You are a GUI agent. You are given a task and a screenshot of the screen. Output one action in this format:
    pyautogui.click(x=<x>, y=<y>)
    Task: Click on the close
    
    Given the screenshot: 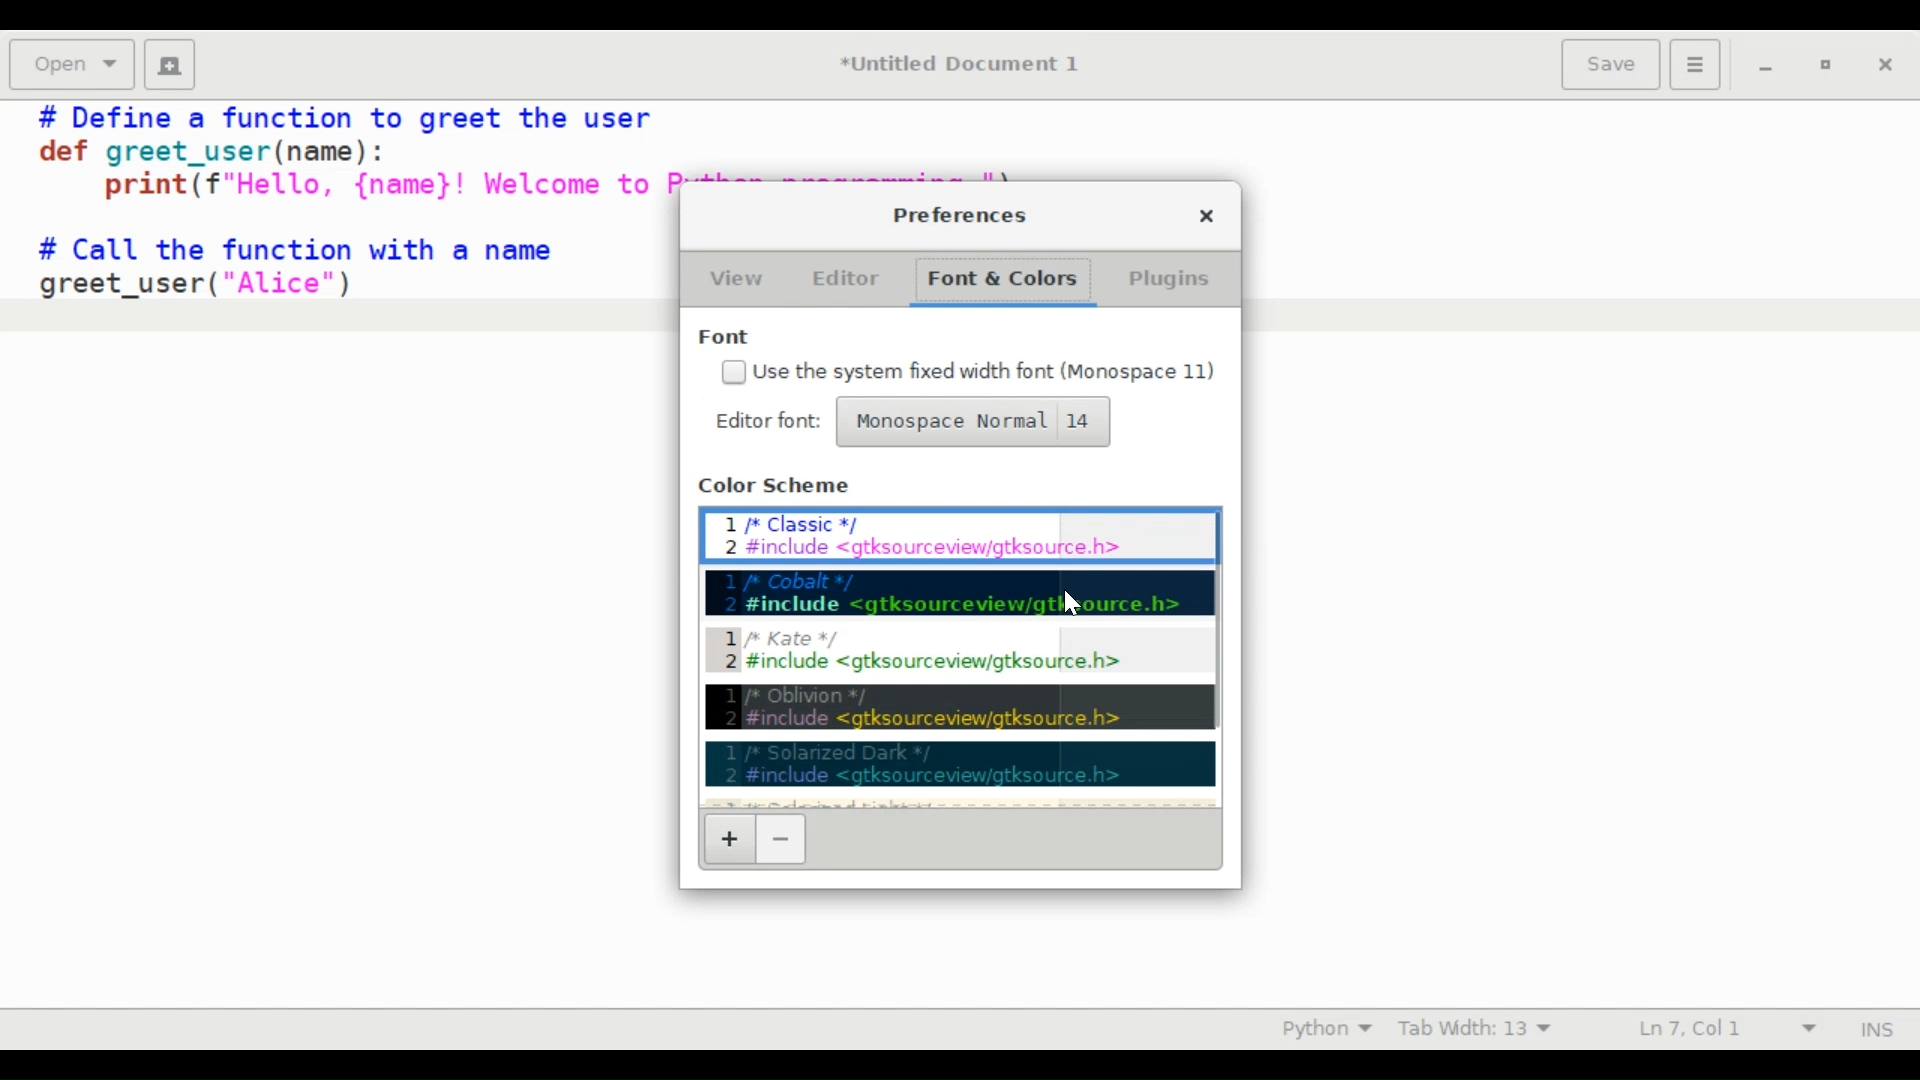 What is the action you would take?
    pyautogui.click(x=1203, y=217)
    